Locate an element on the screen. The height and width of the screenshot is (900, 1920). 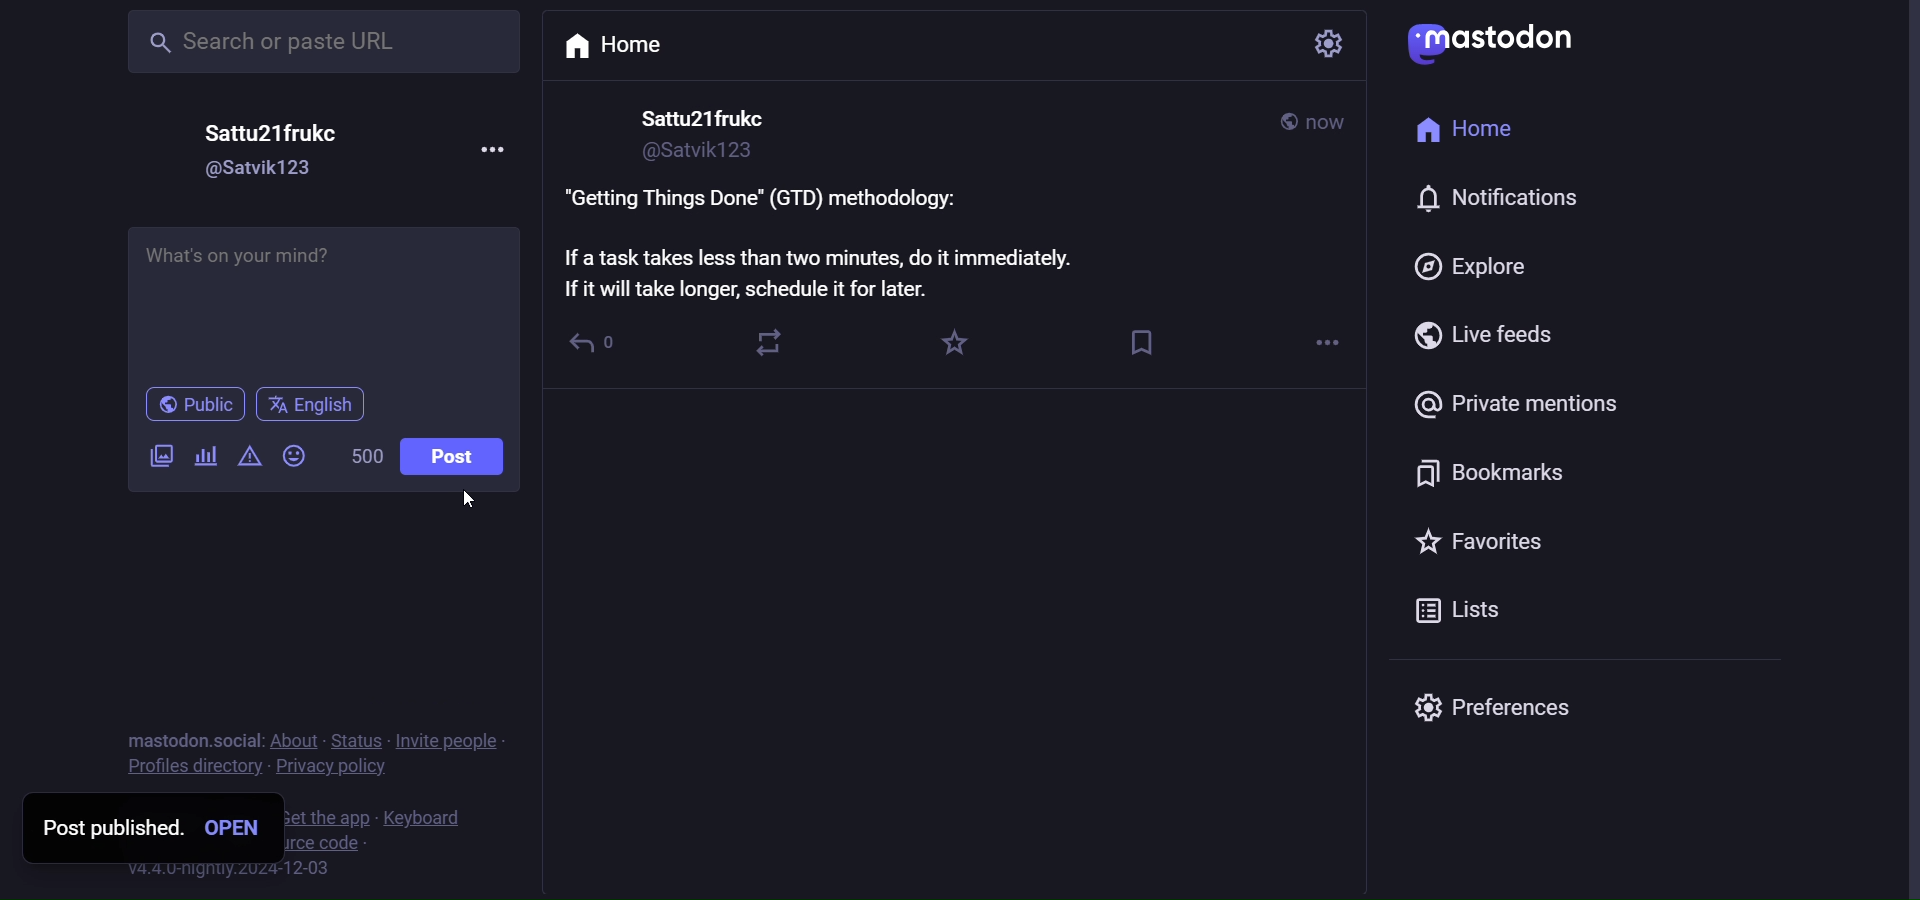
date modified is located at coordinates (1335, 122).